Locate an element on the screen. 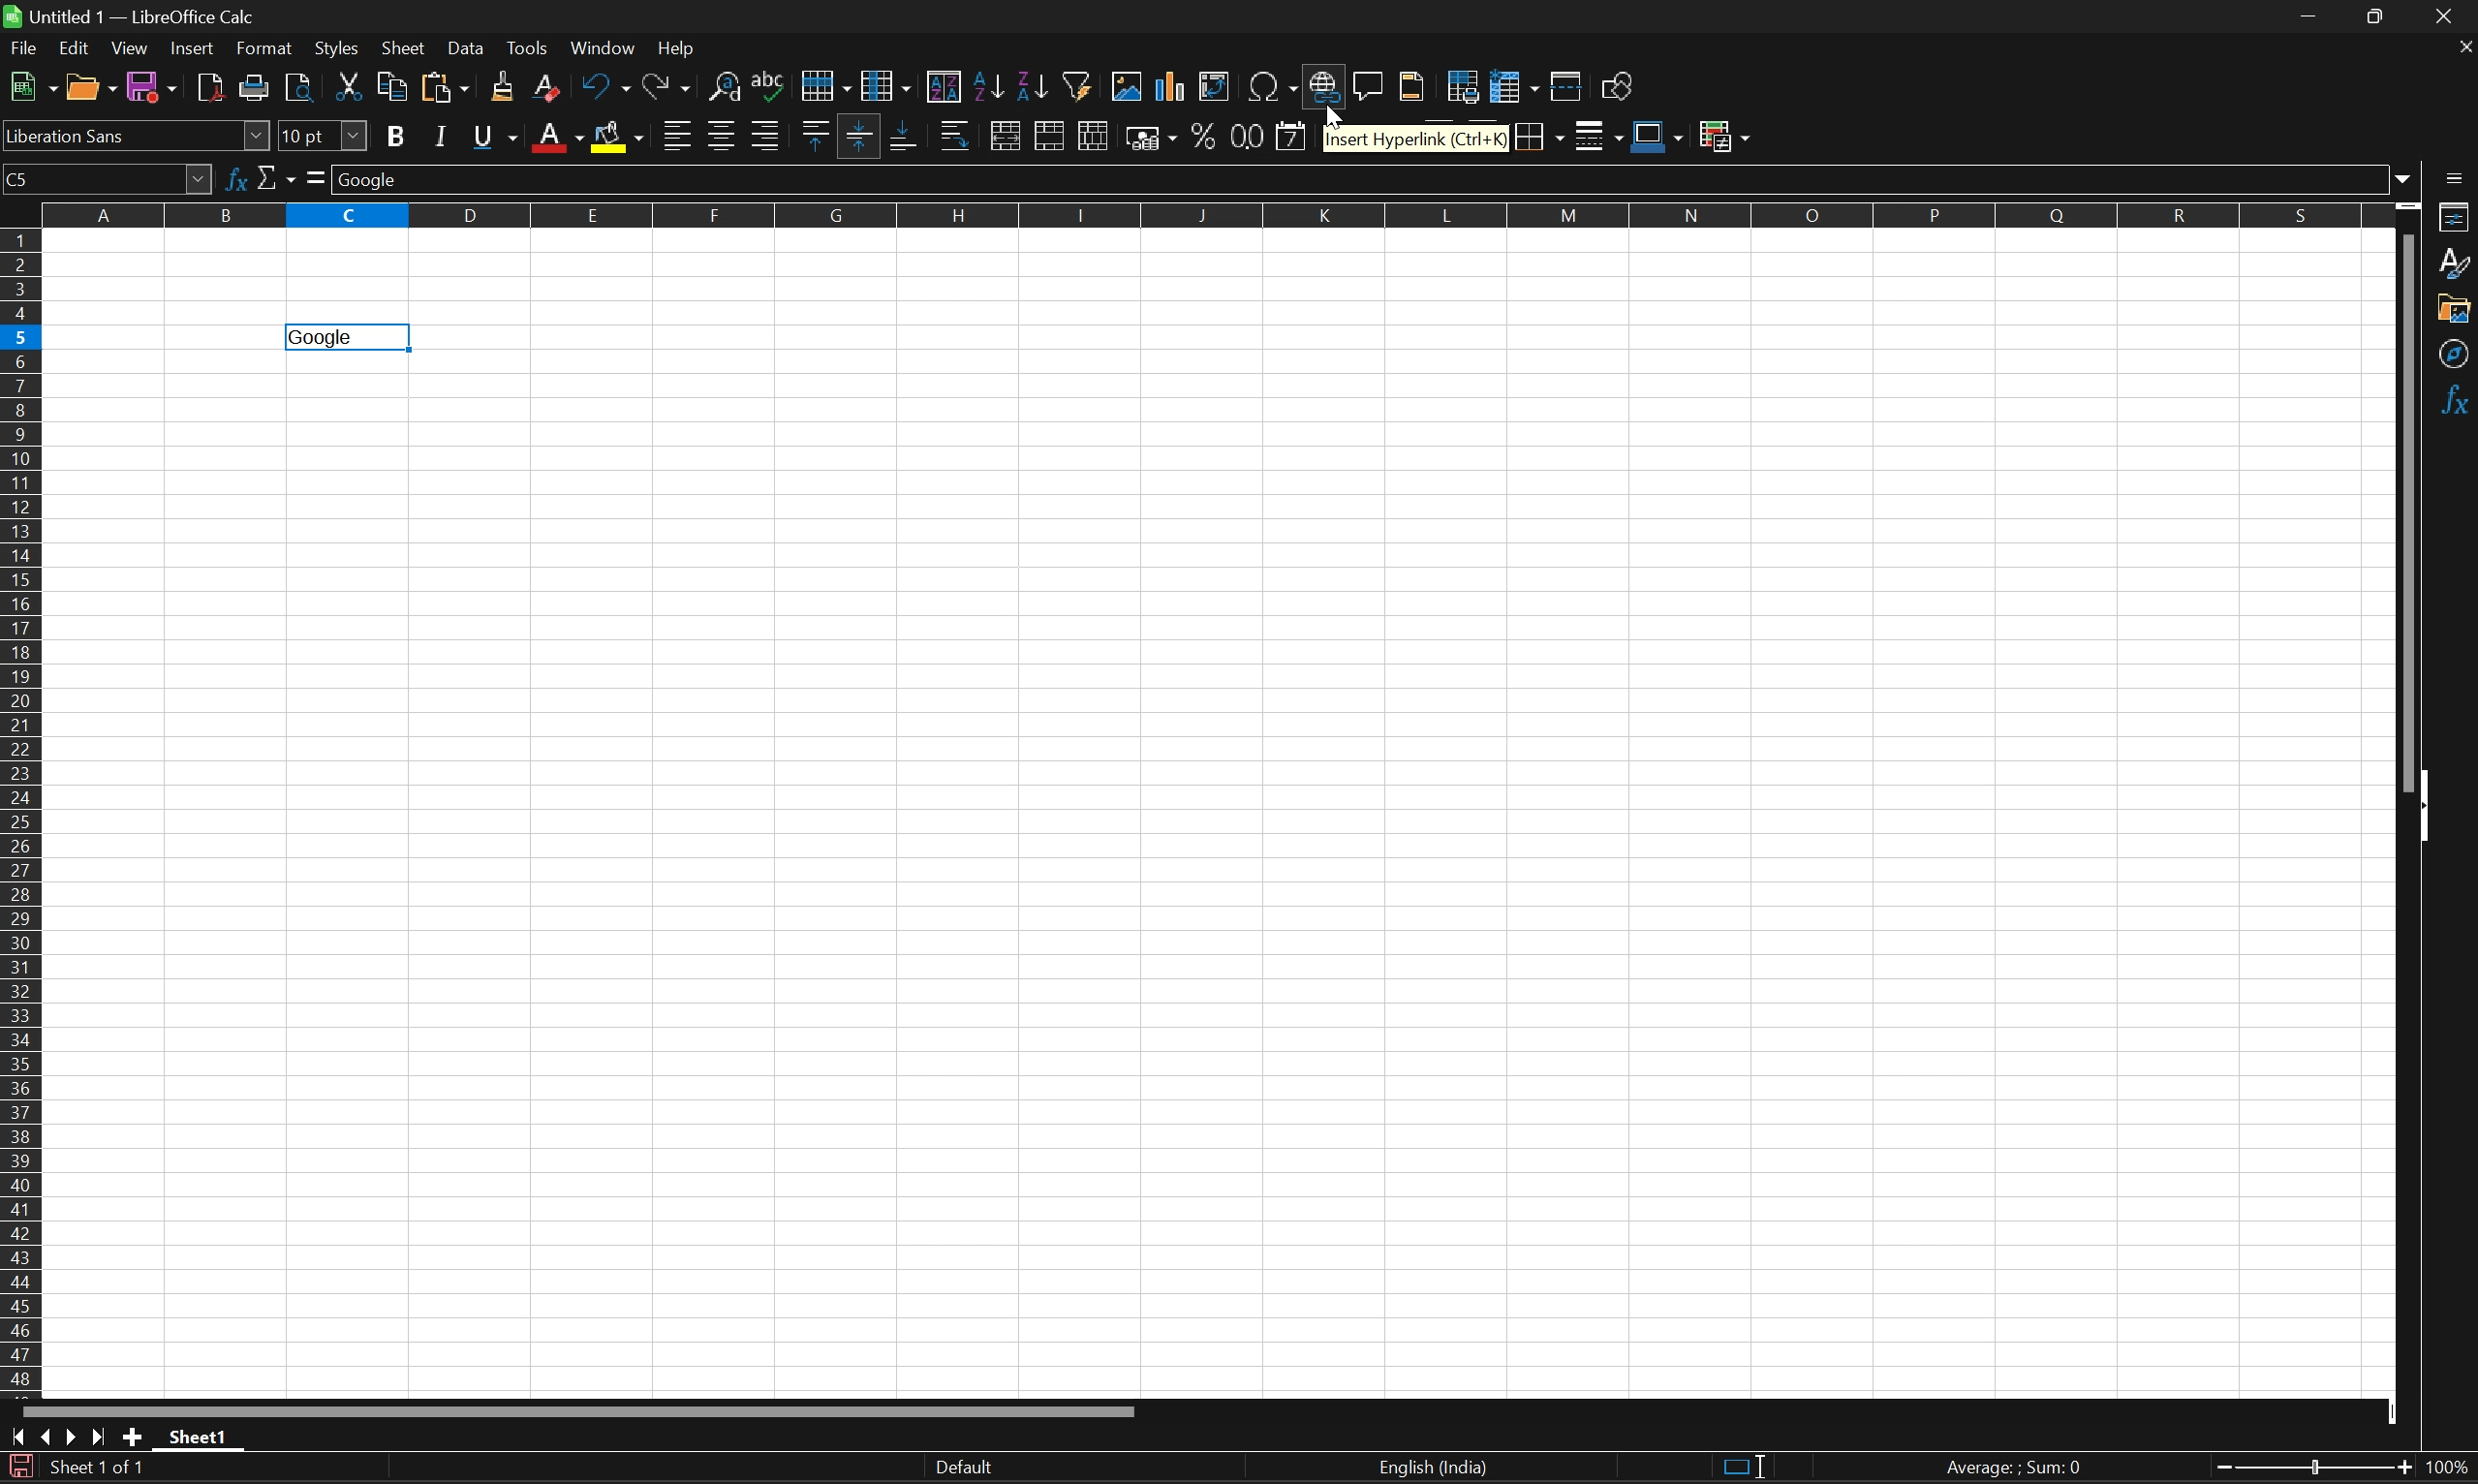 The image size is (2478, 1484). Styles is located at coordinates (338, 51).